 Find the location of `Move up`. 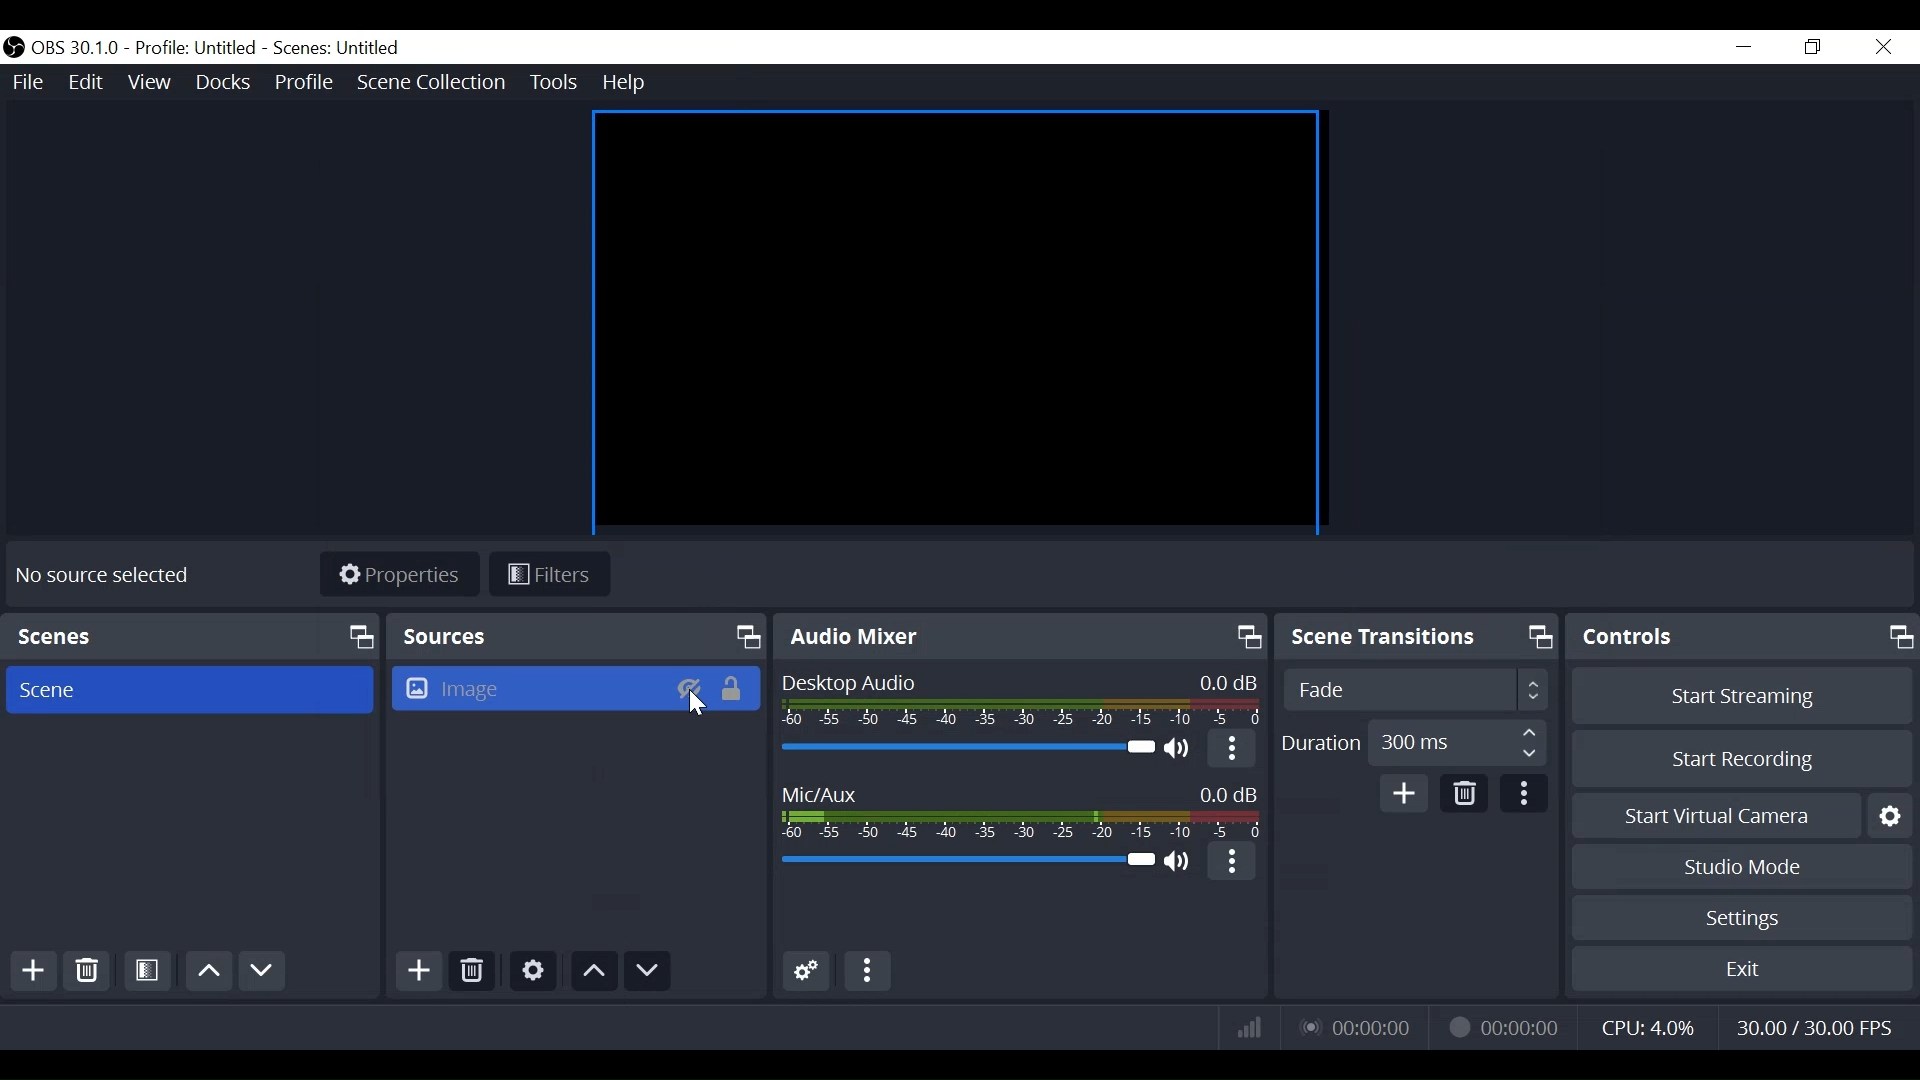

Move up is located at coordinates (595, 970).